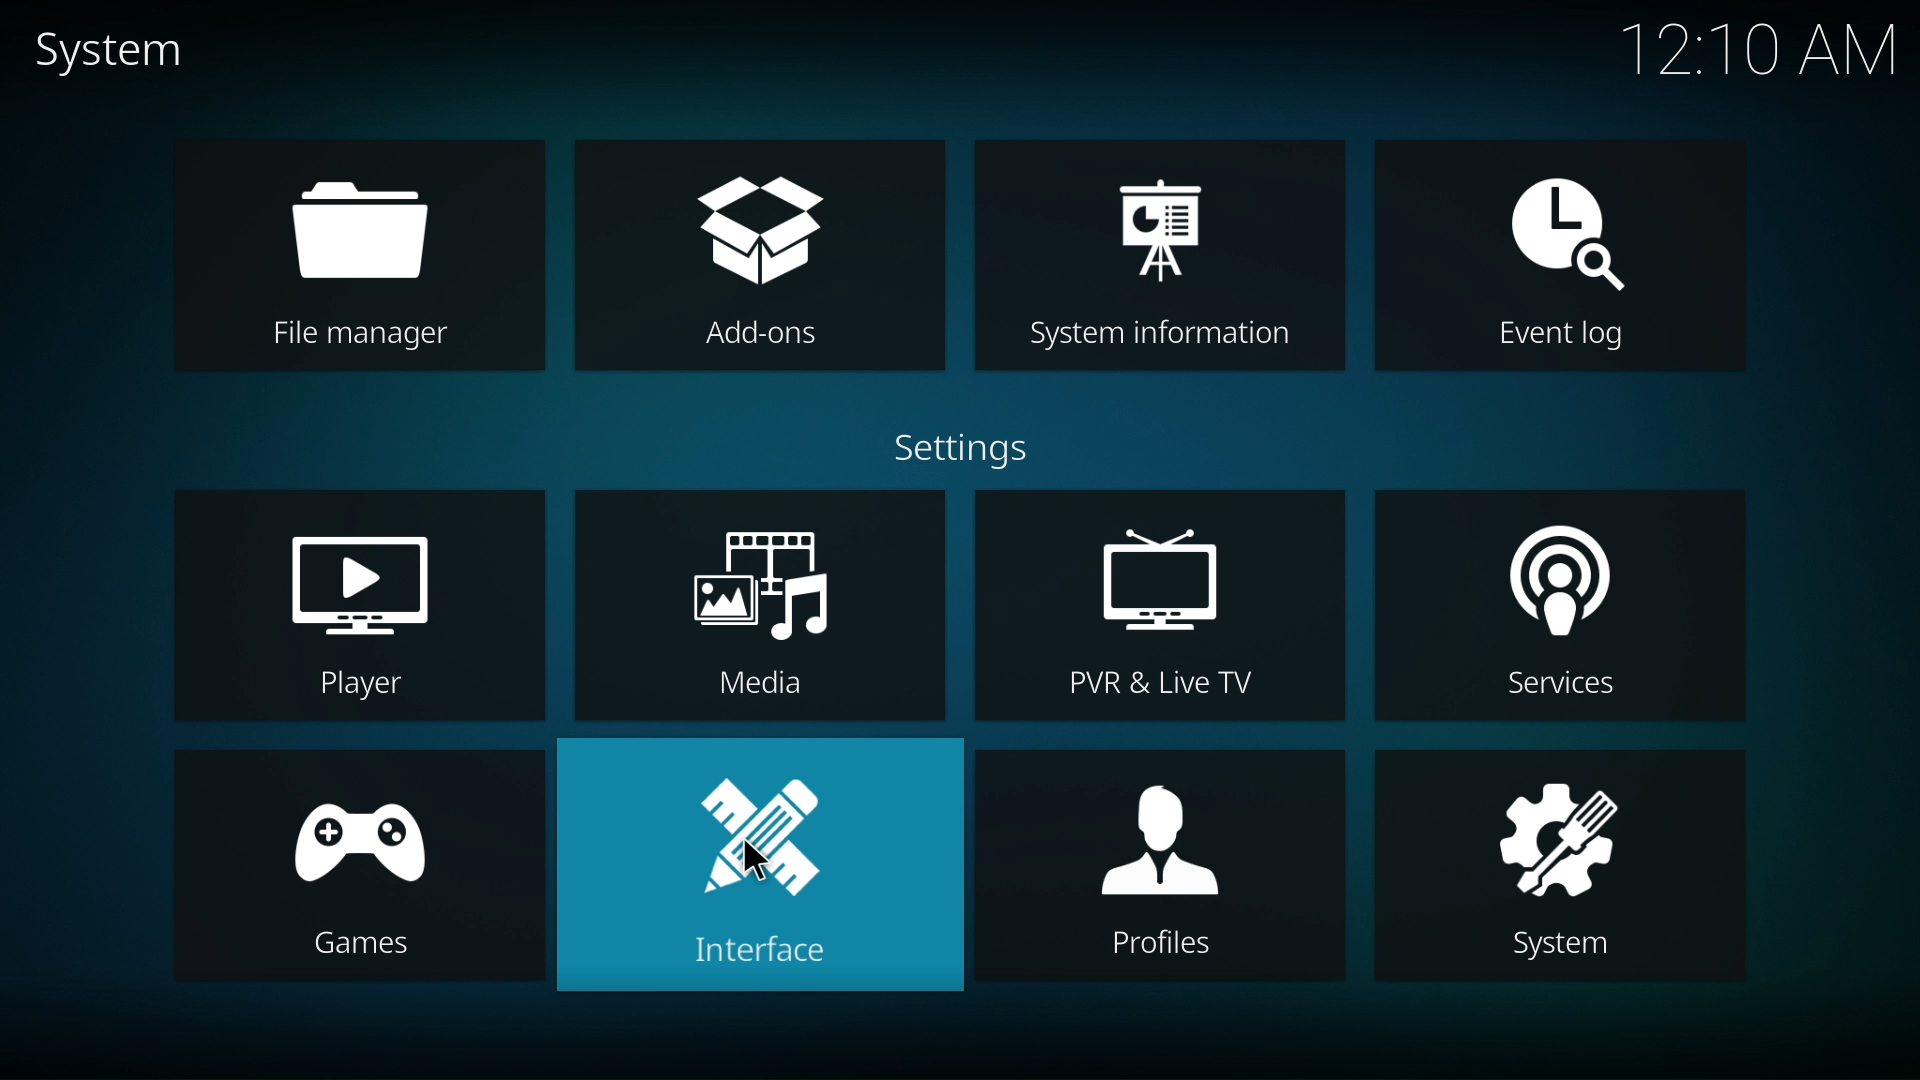  Describe the element at coordinates (756, 253) in the screenshot. I see `add ons` at that location.